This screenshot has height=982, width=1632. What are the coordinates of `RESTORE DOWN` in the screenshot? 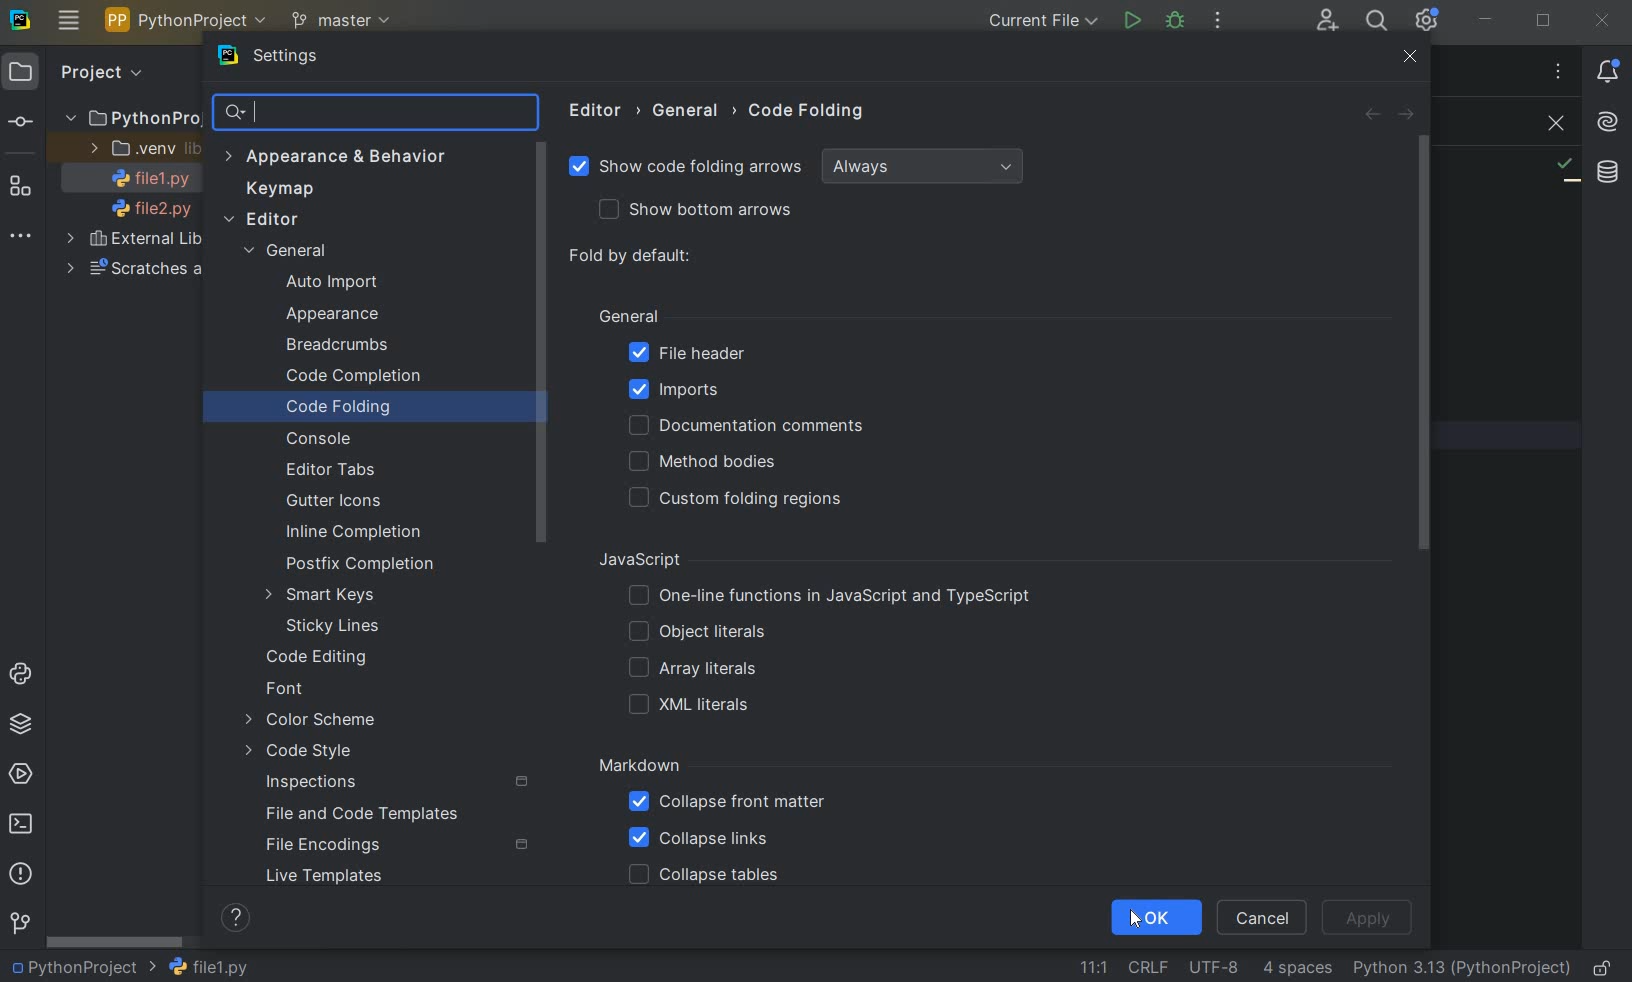 It's located at (1544, 23).